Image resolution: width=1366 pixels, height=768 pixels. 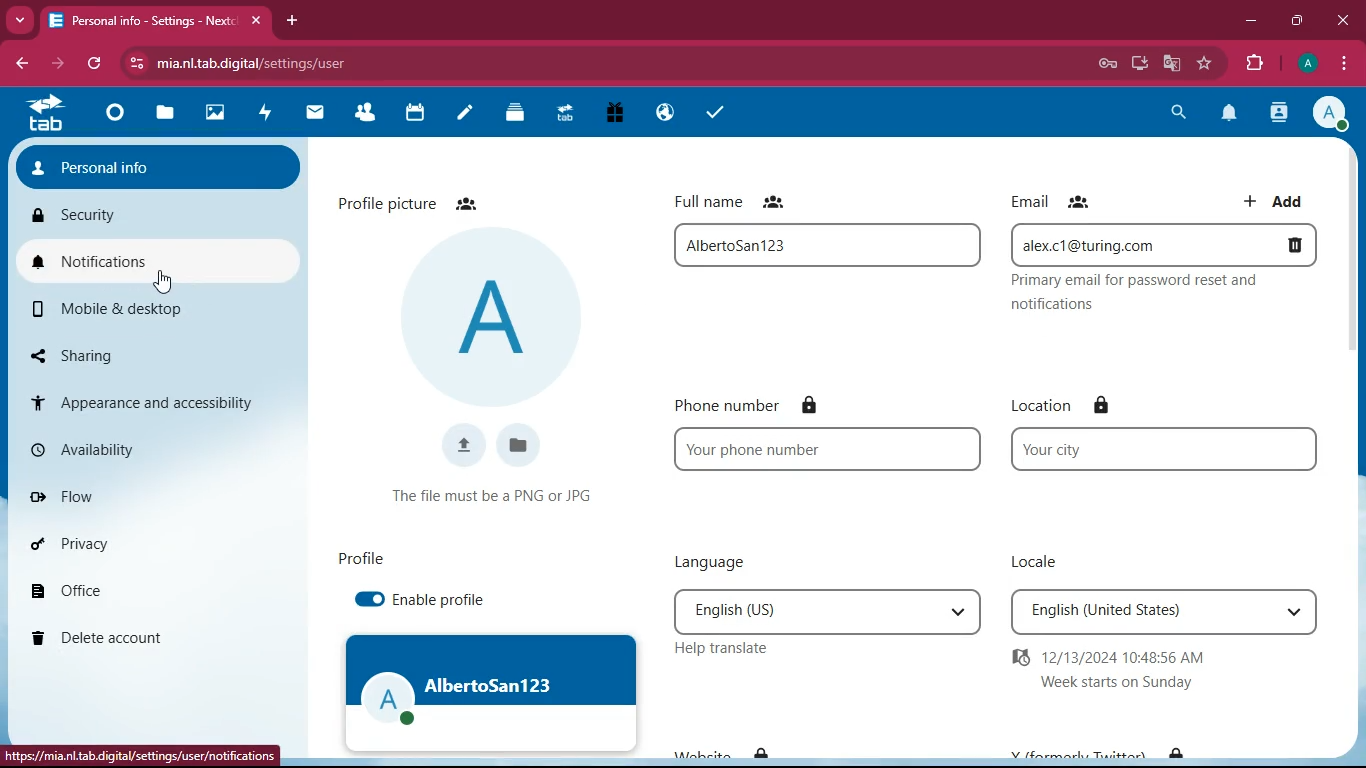 I want to click on location, so click(x=1042, y=408).